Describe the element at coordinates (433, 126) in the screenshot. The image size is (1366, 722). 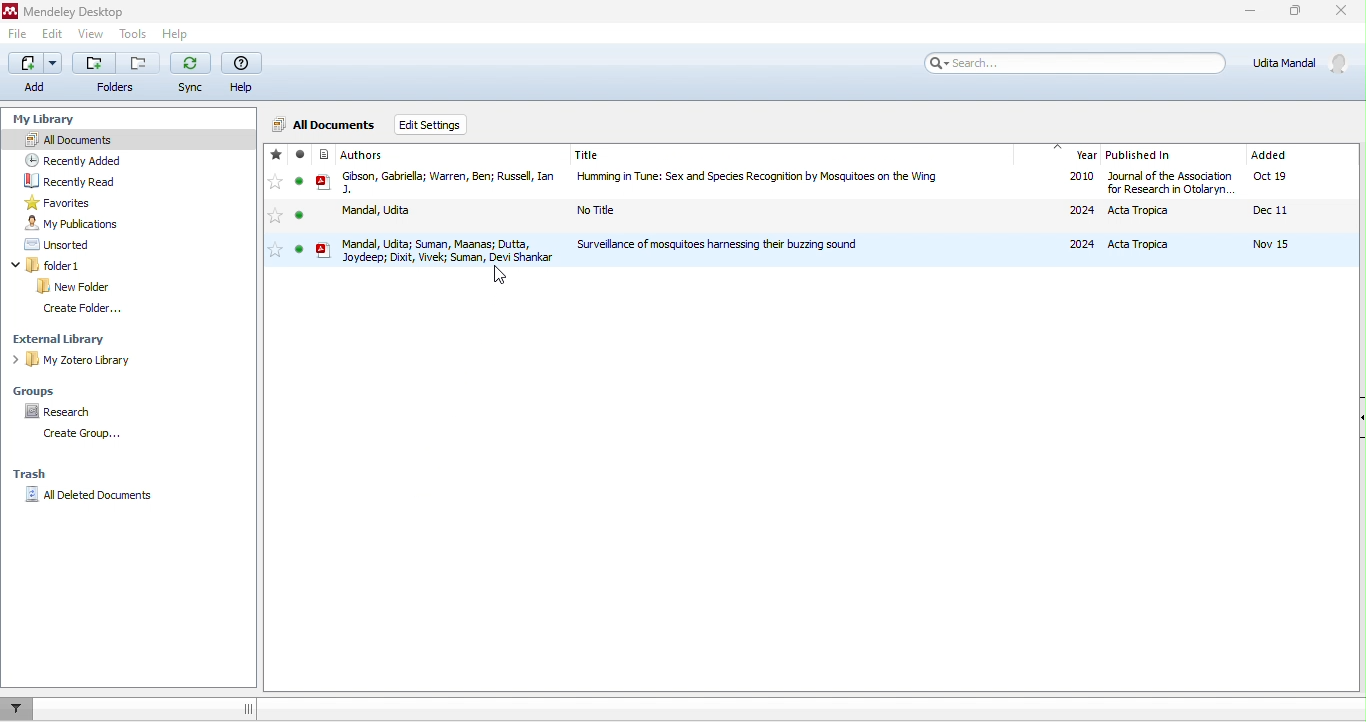
I see `edit setting` at that location.